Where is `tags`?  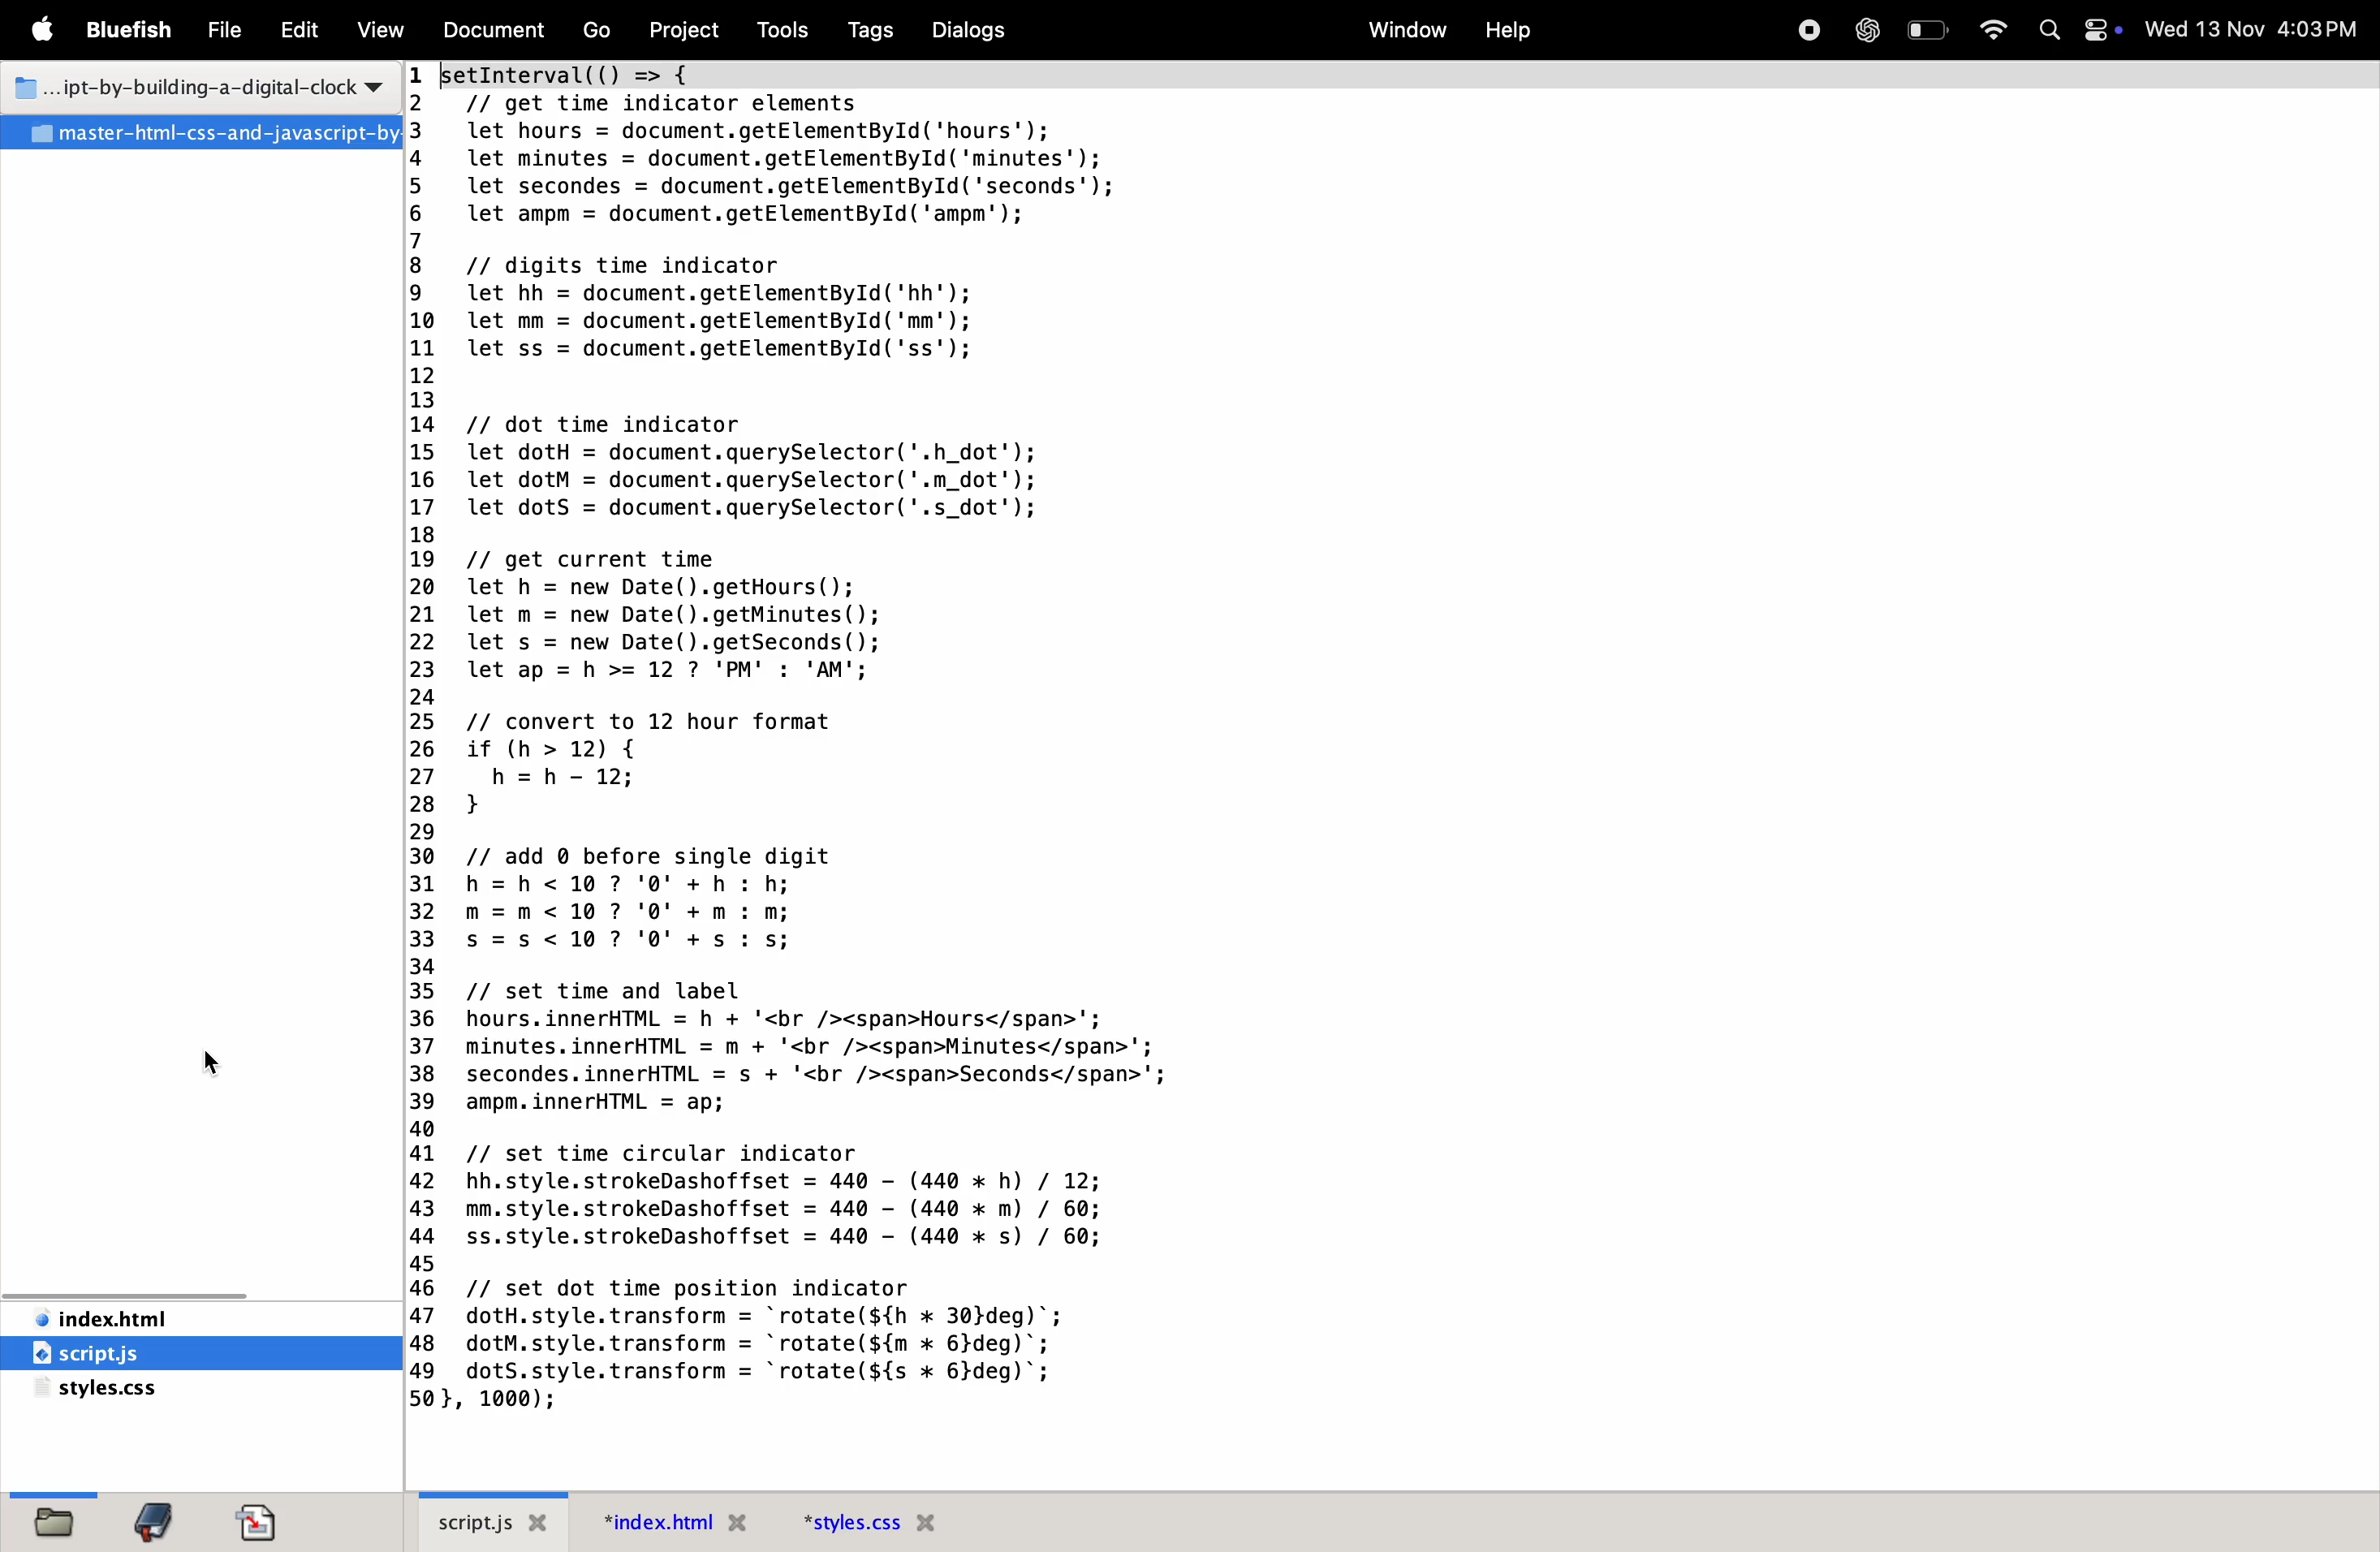 tags is located at coordinates (865, 31).